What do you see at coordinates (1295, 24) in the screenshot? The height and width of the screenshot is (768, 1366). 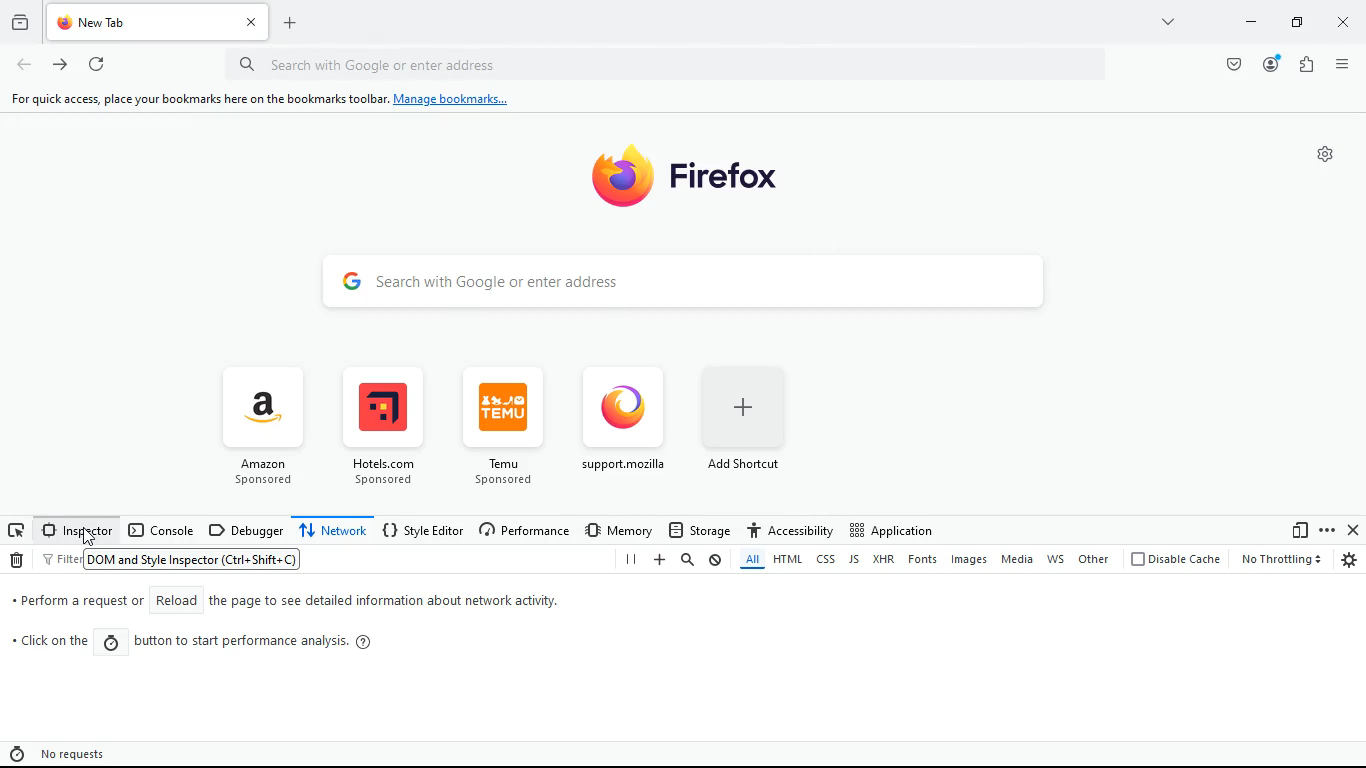 I see `maximize` at bounding box center [1295, 24].